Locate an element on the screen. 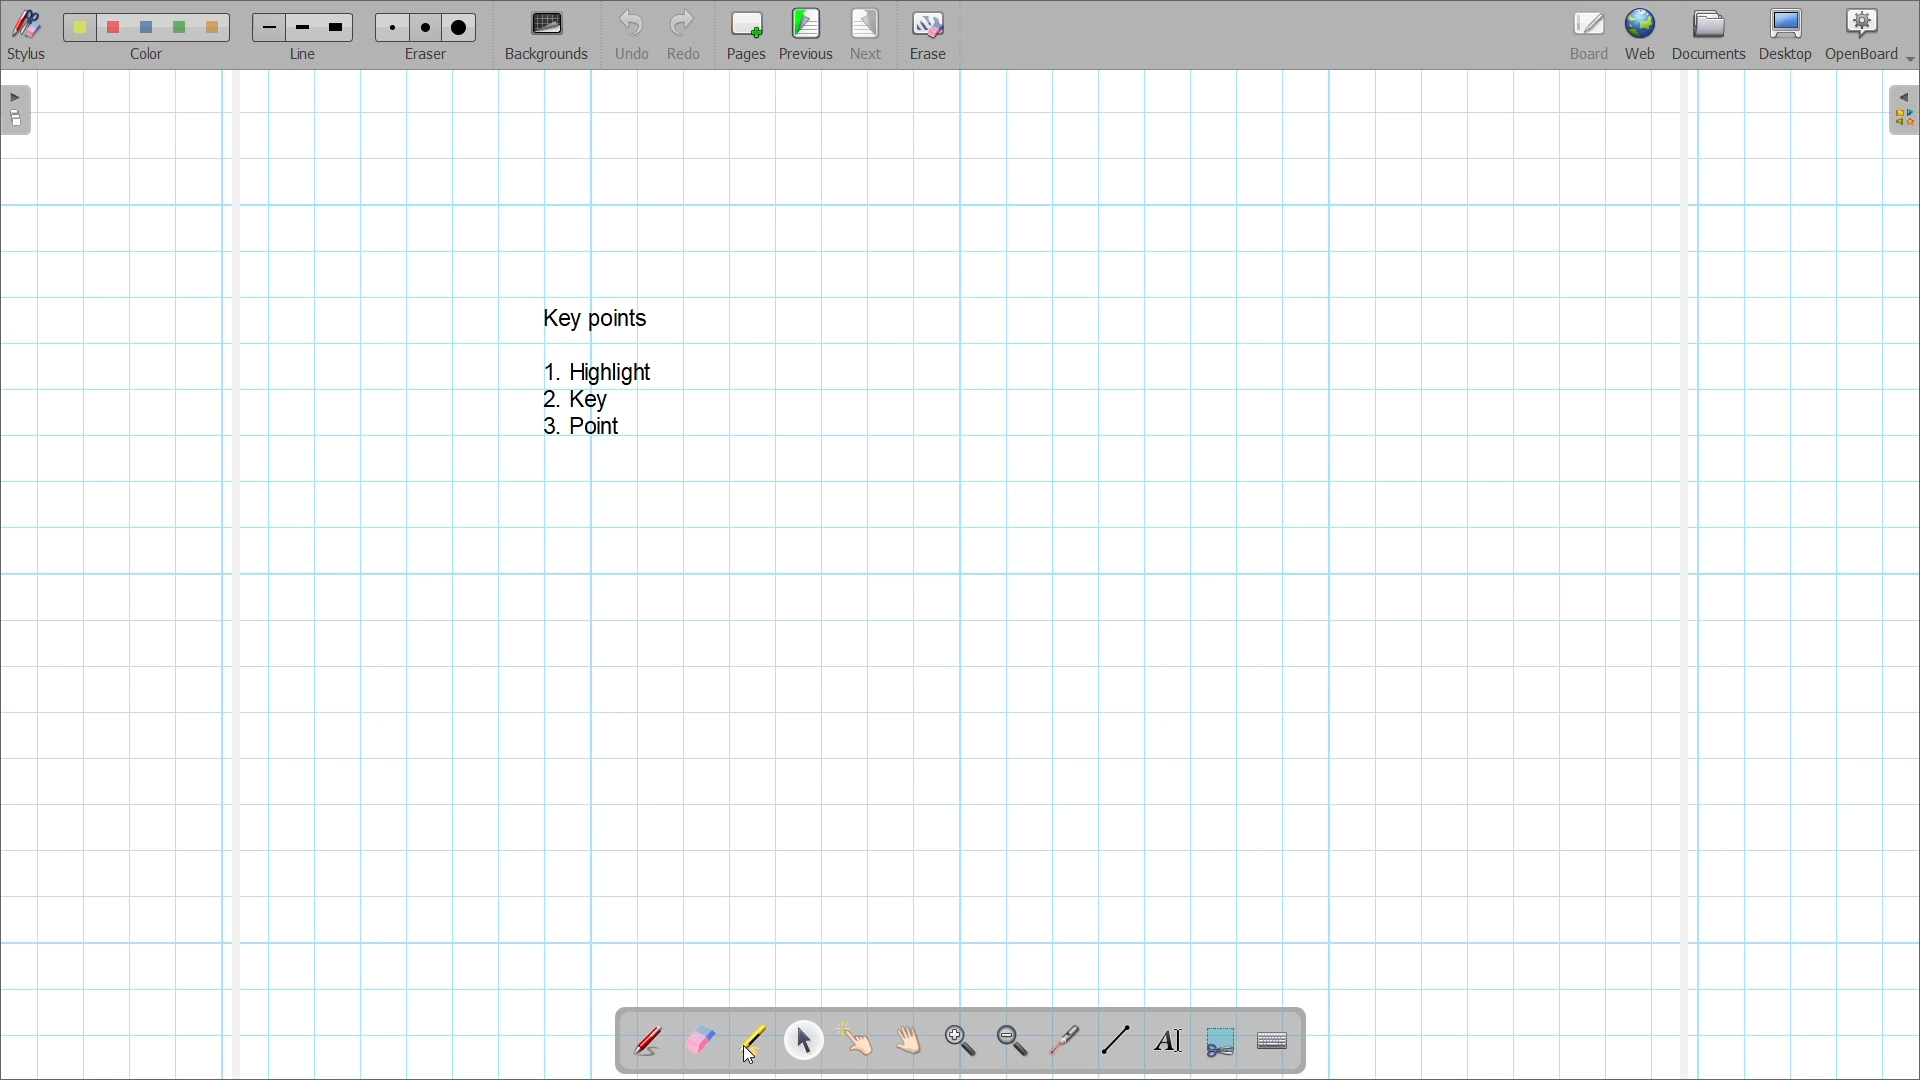 This screenshot has height=1080, width=1920. Zoom in is located at coordinates (961, 1042).